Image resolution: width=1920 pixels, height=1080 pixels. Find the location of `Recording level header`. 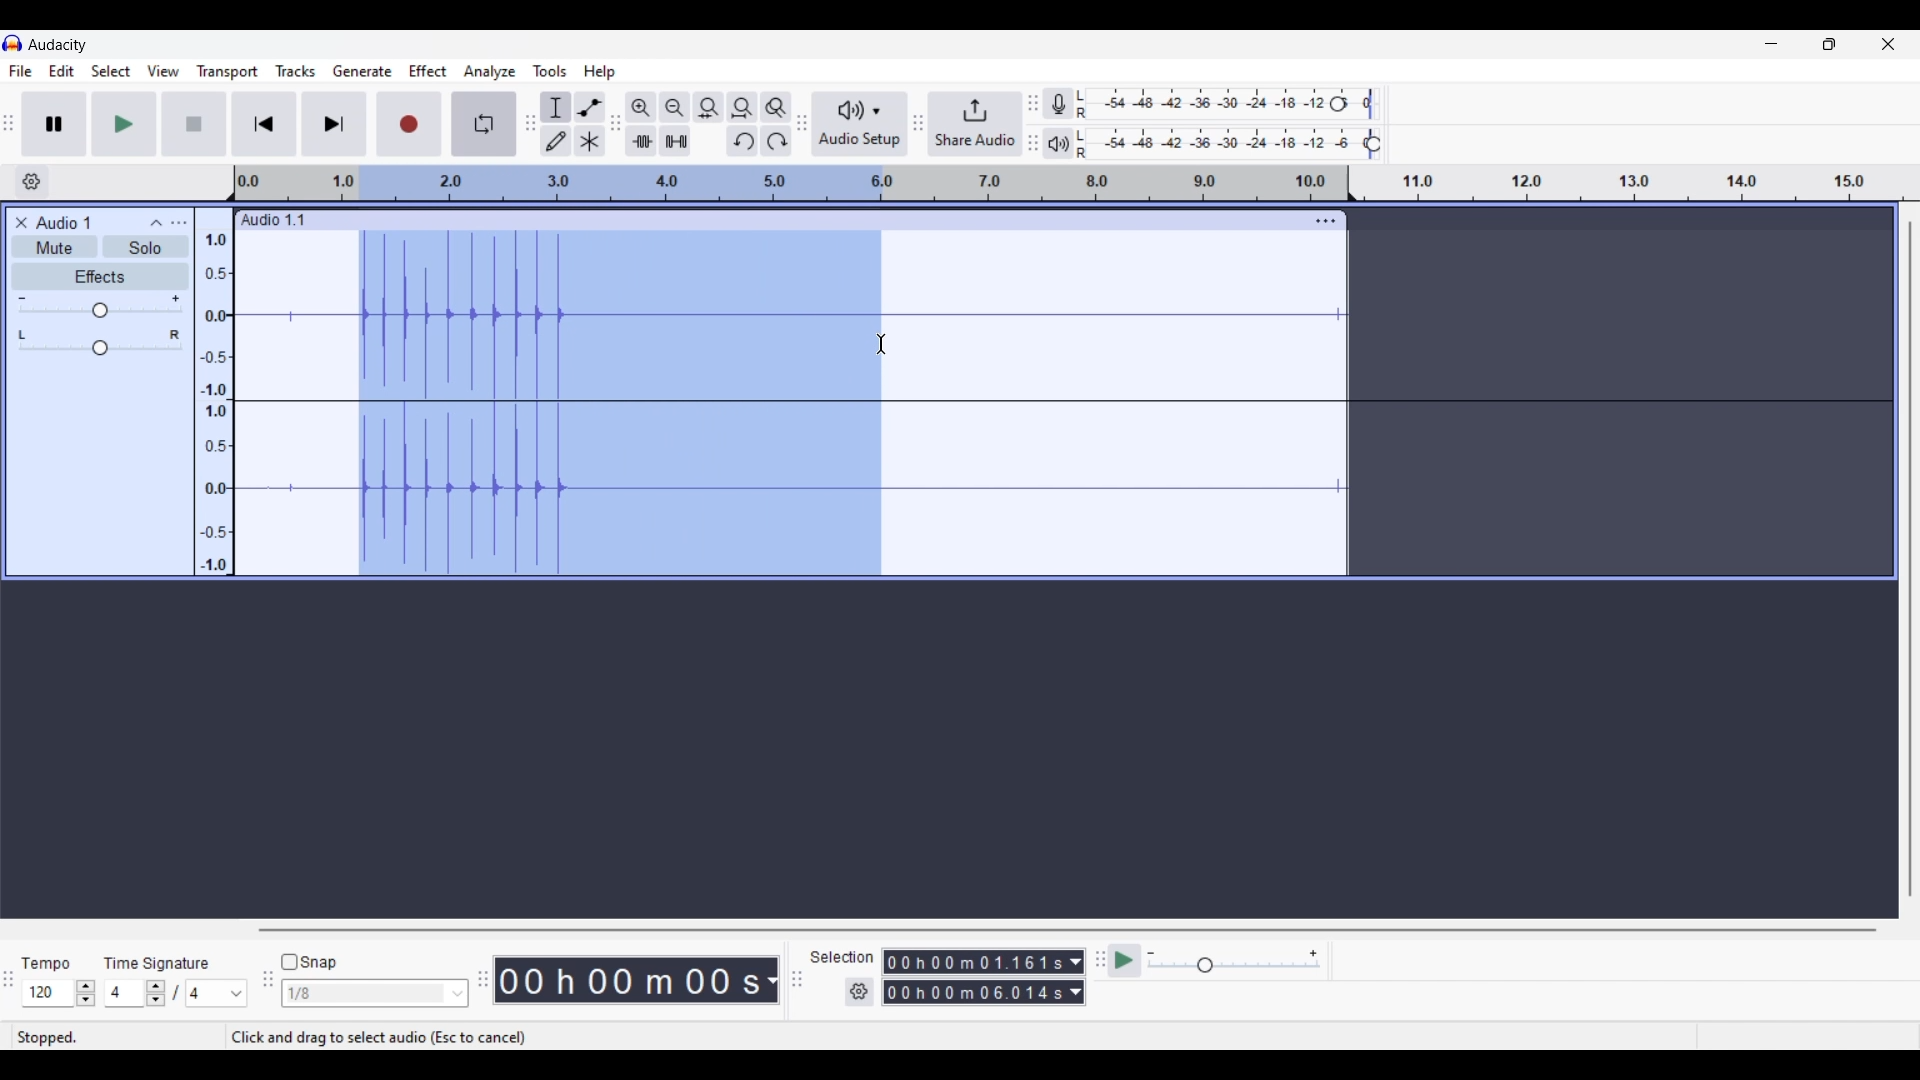

Recording level header is located at coordinates (1338, 104).